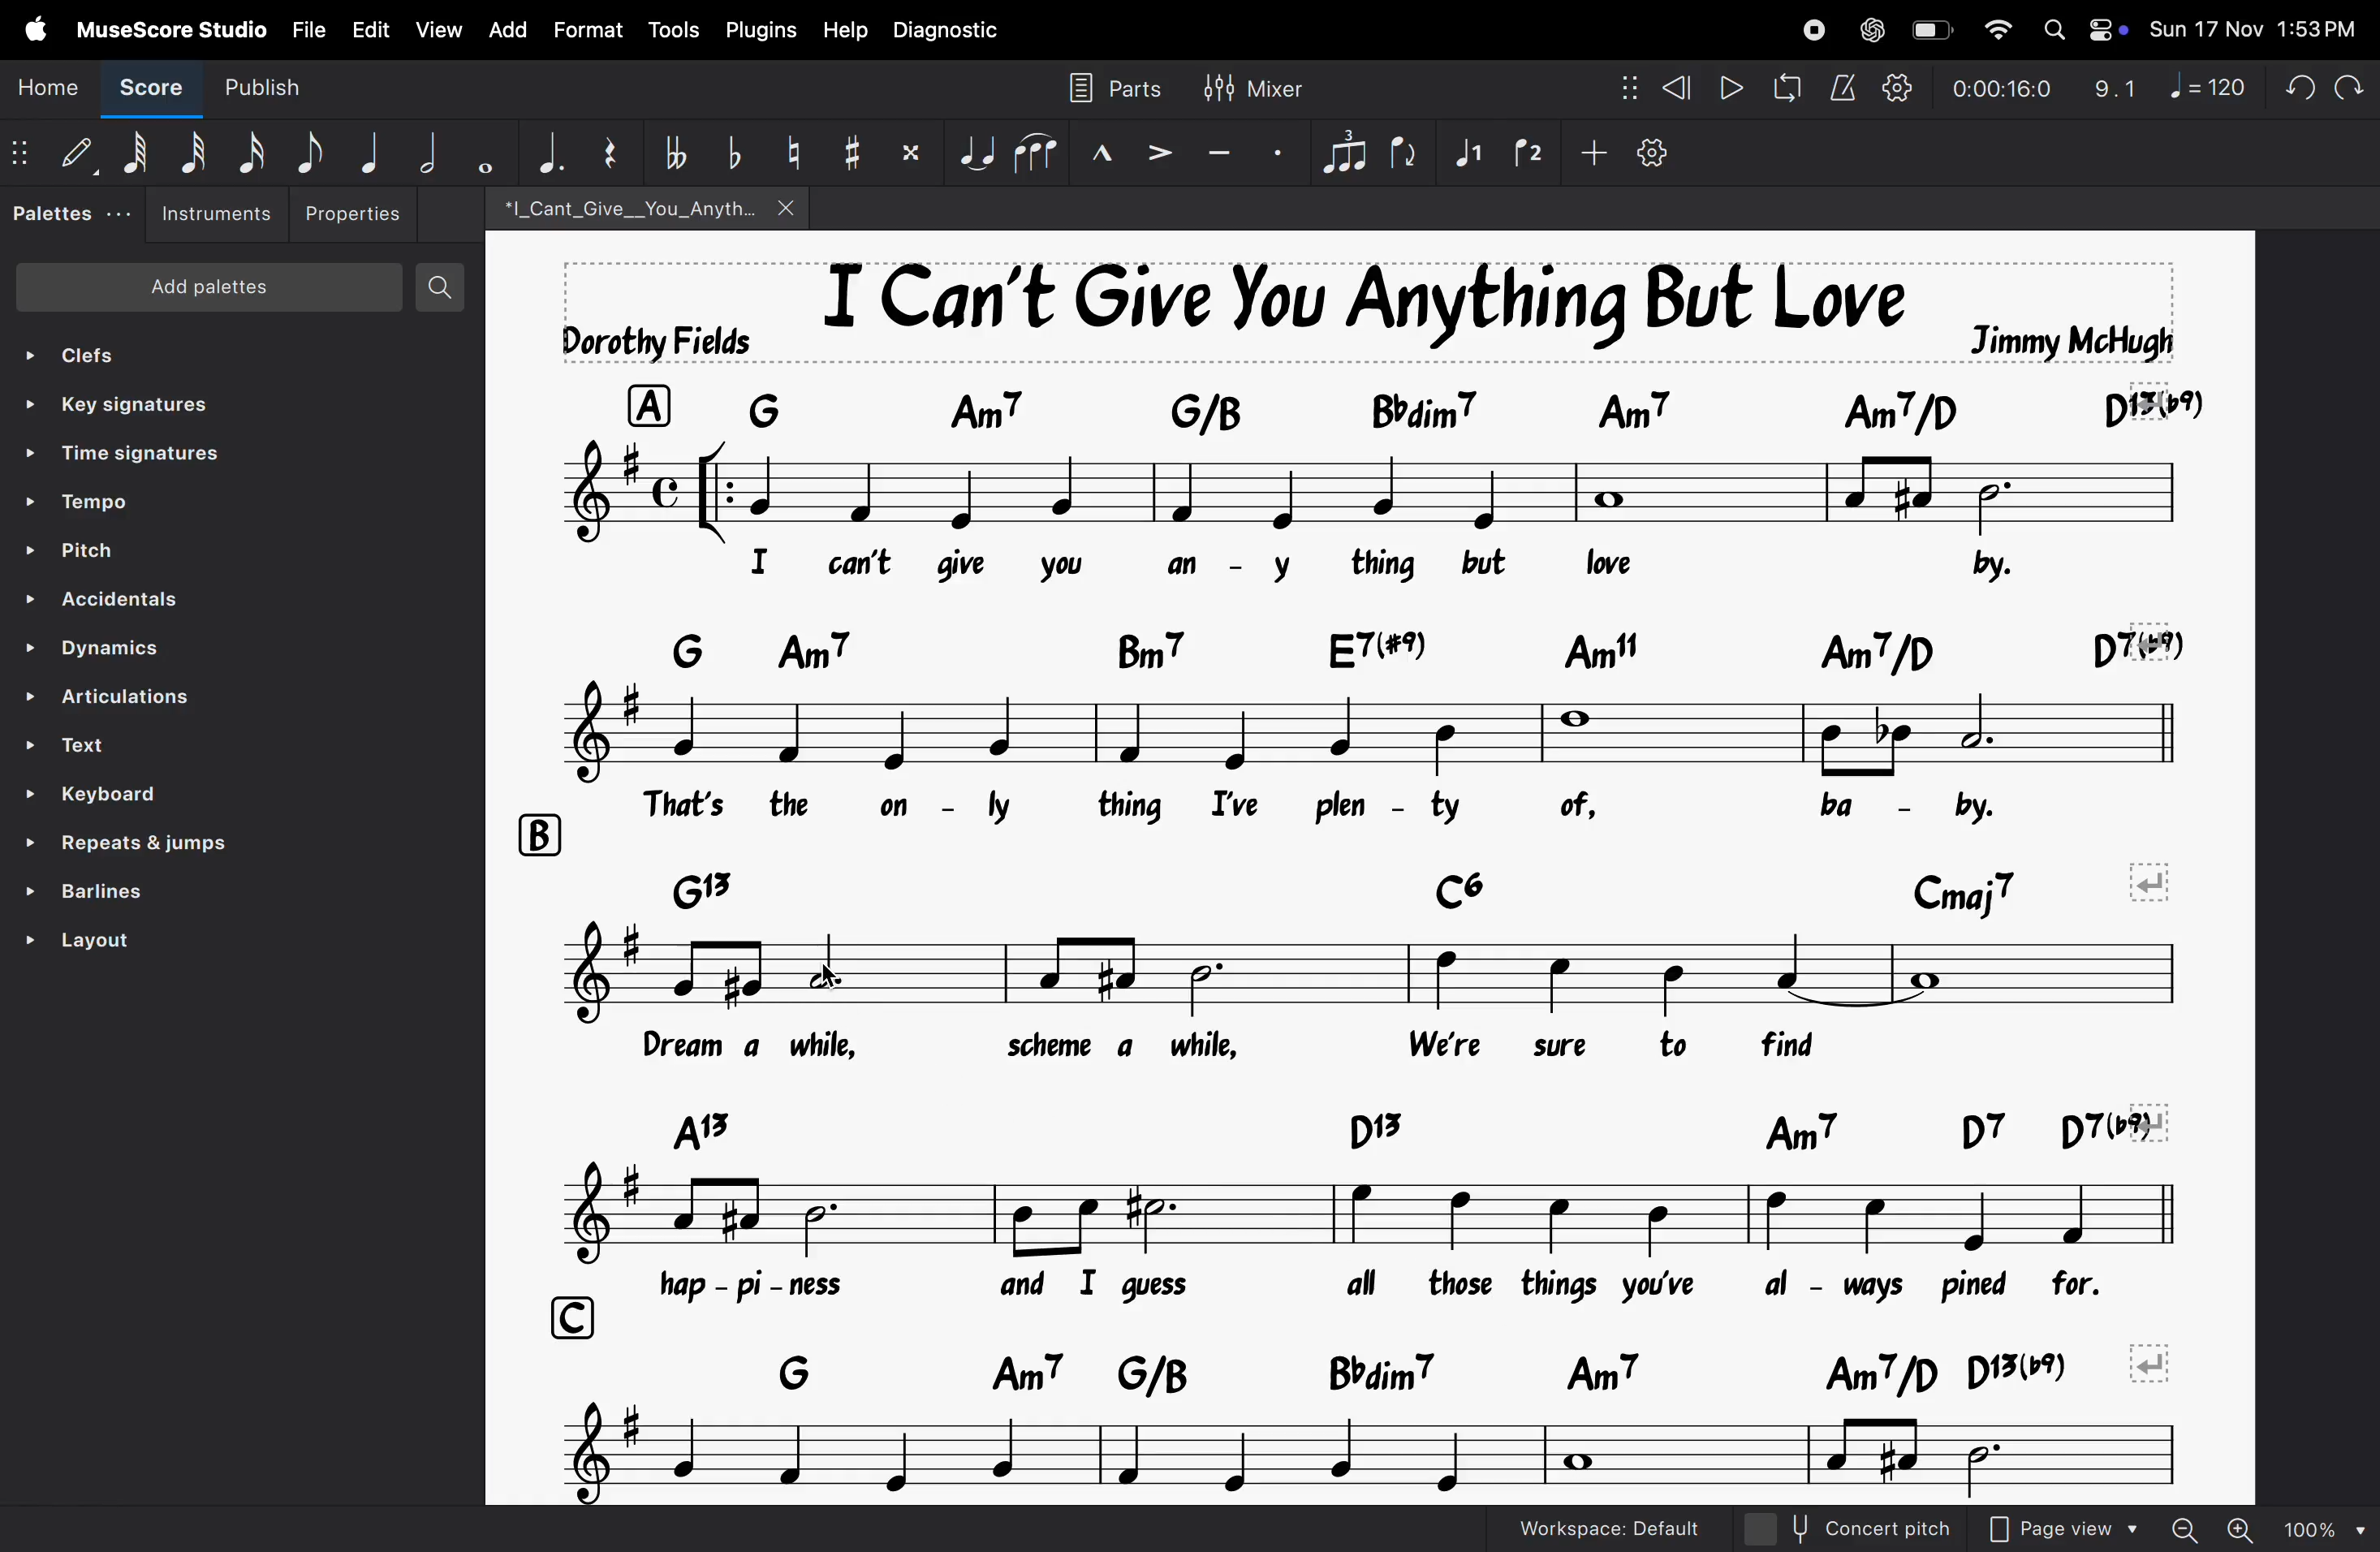 The image size is (2380, 1552). What do you see at coordinates (1350, 1459) in the screenshot?
I see `notes` at bounding box center [1350, 1459].